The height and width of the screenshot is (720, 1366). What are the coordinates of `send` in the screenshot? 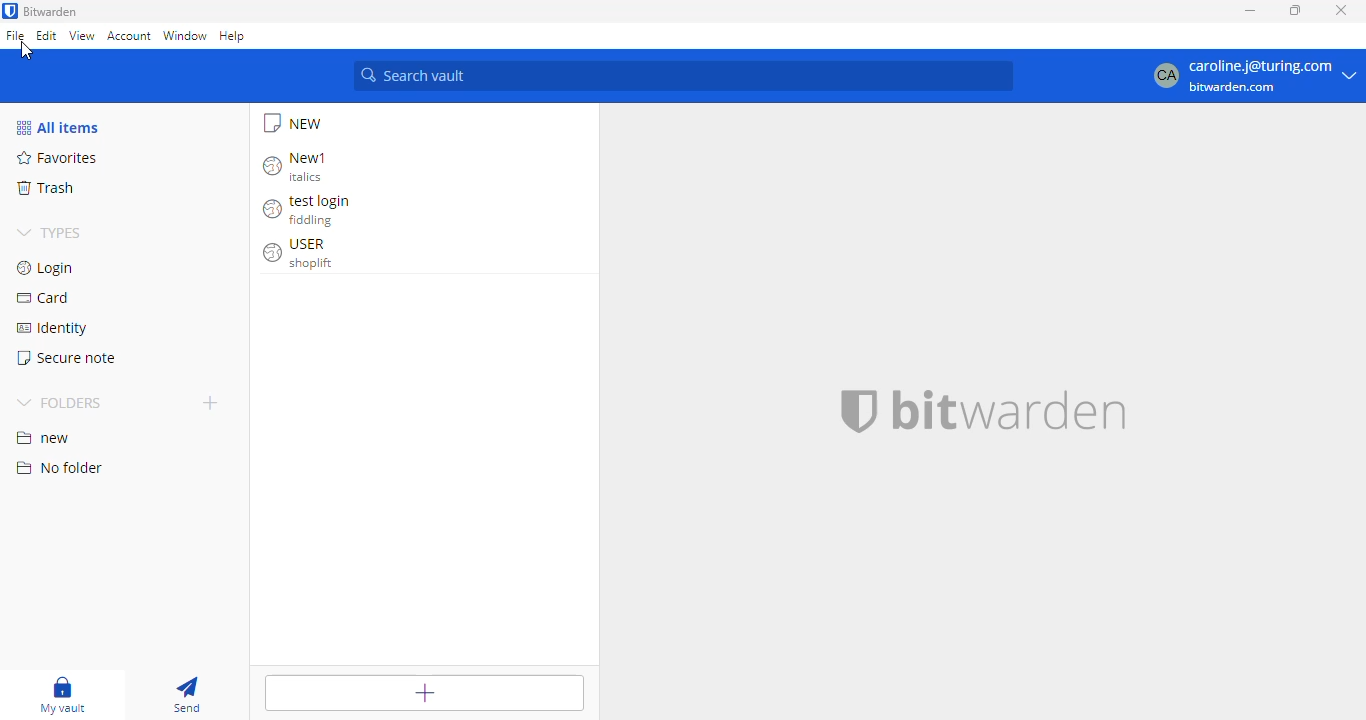 It's located at (185, 694).